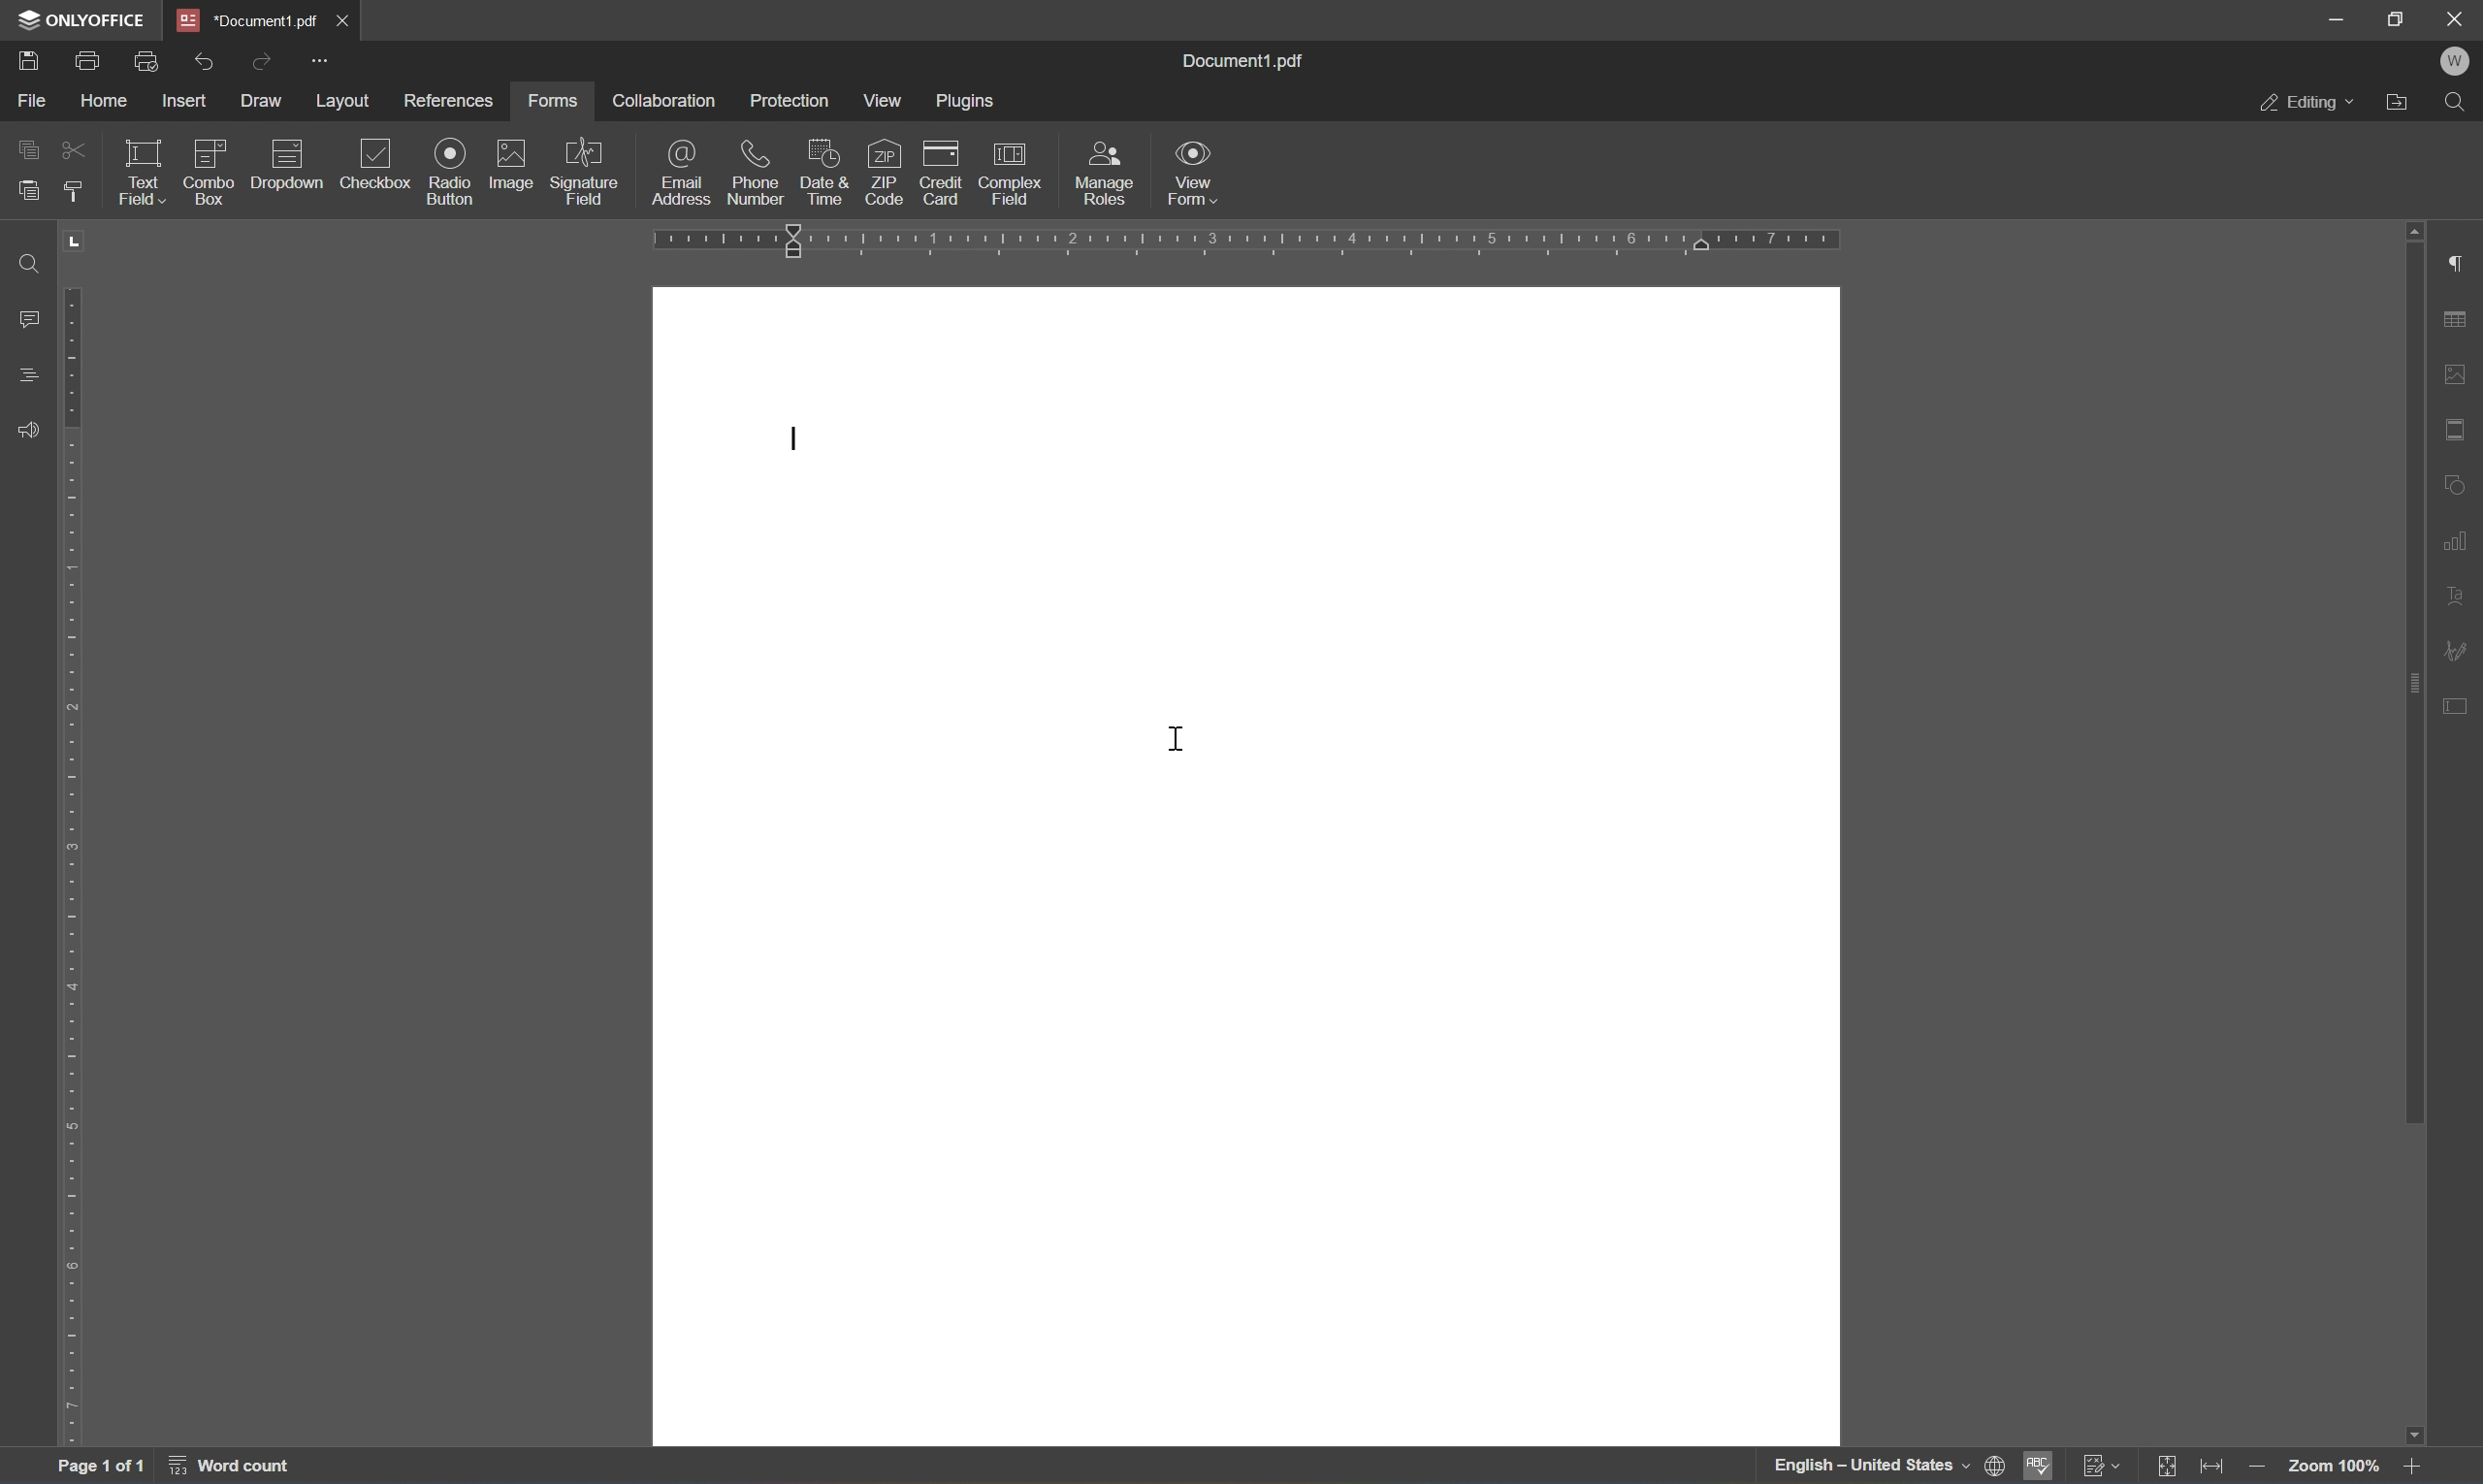  I want to click on plugins, so click(963, 103).